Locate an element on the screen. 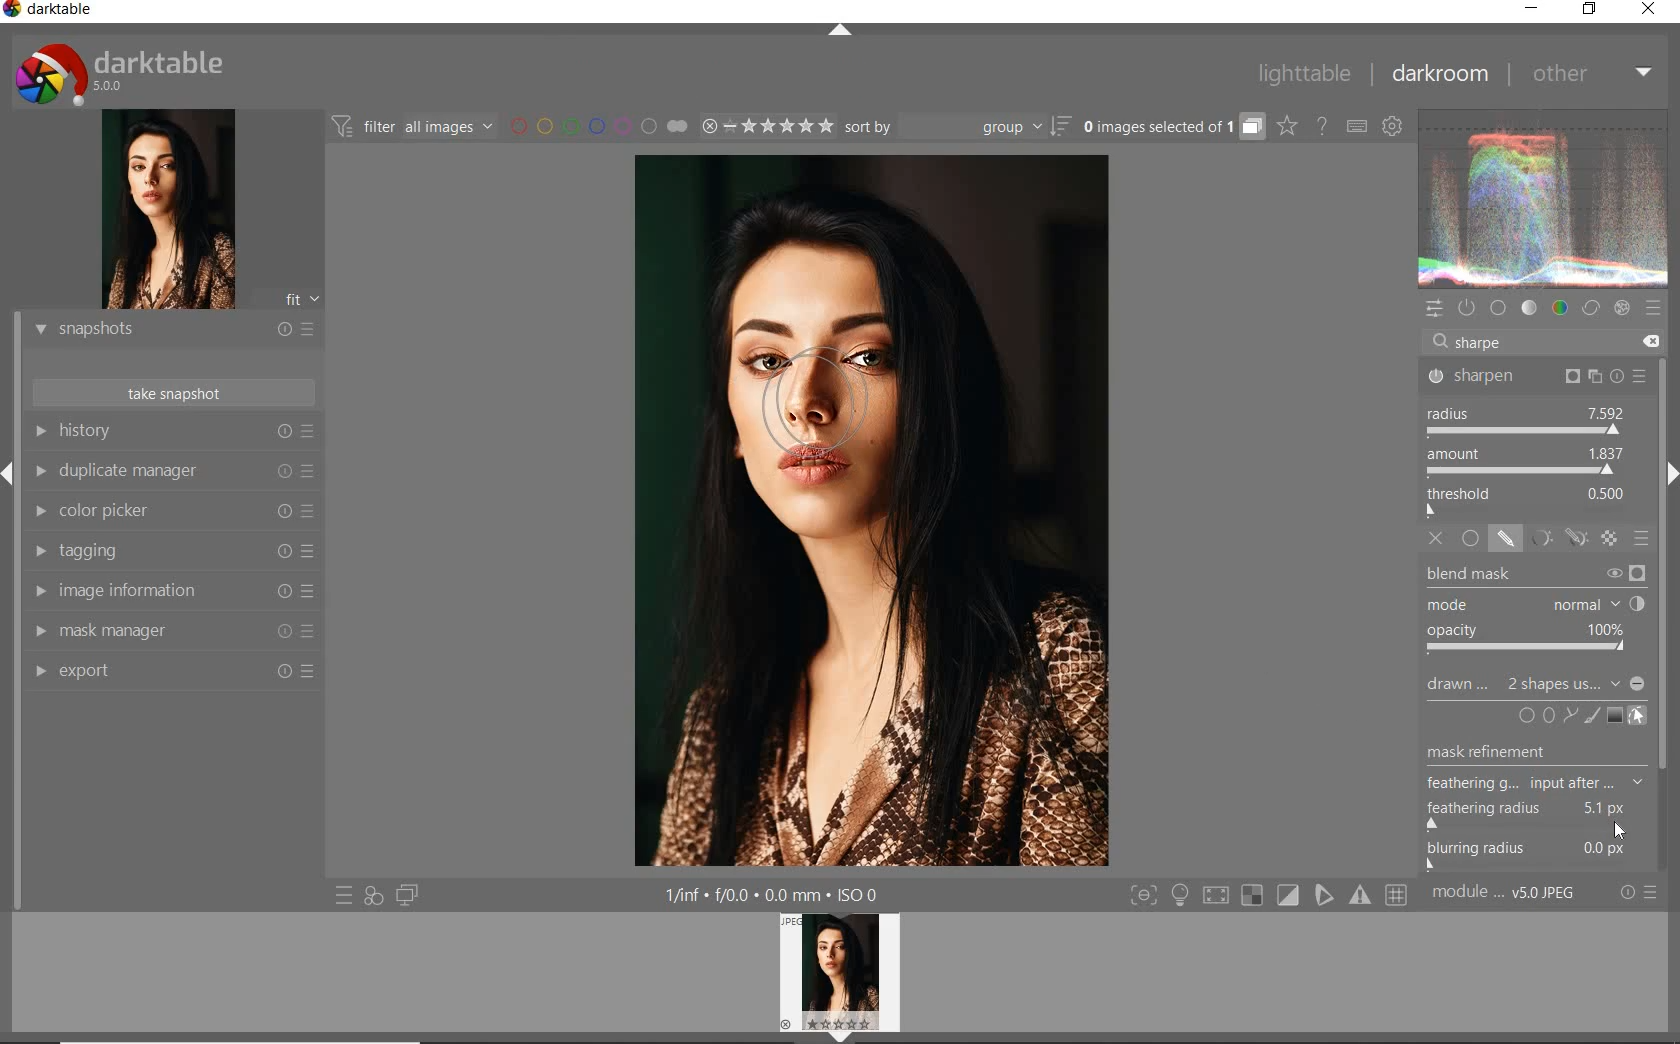 This screenshot has height=1044, width=1680. SHARPEN is located at coordinates (1538, 375).